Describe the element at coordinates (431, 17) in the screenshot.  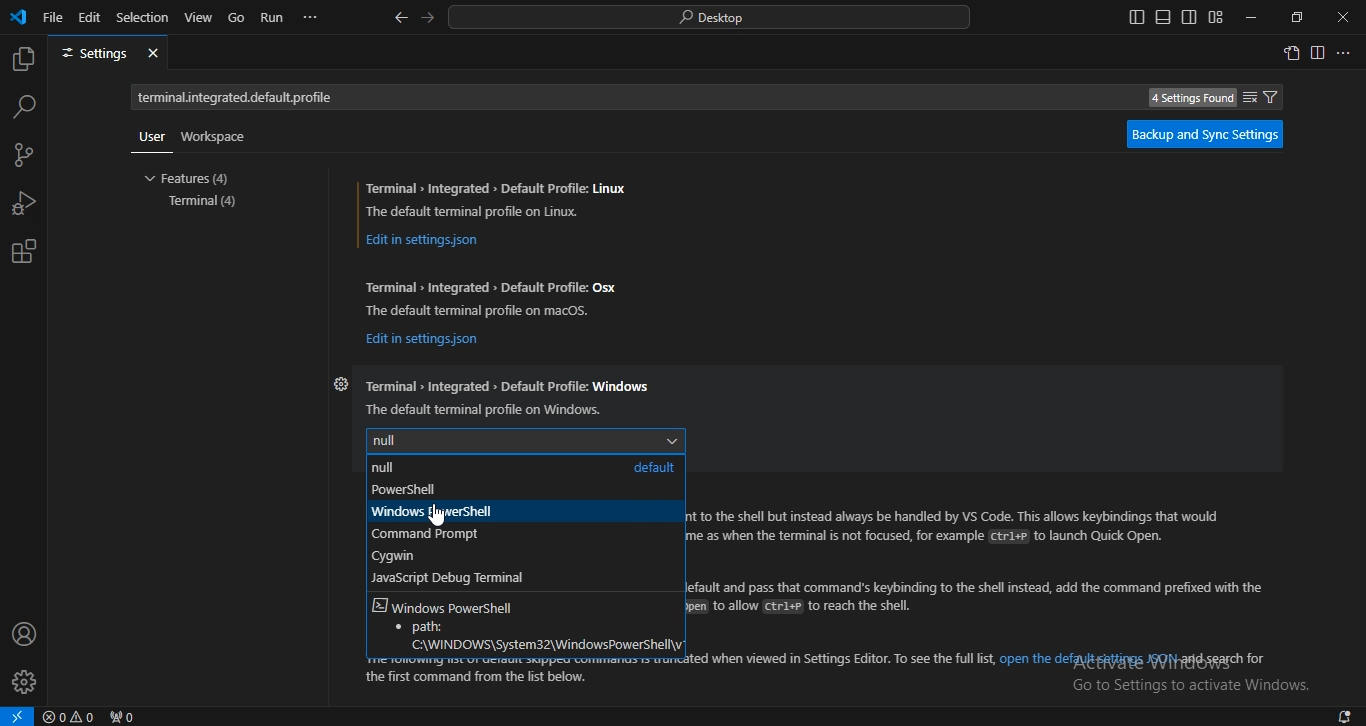
I see `go forward` at that location.